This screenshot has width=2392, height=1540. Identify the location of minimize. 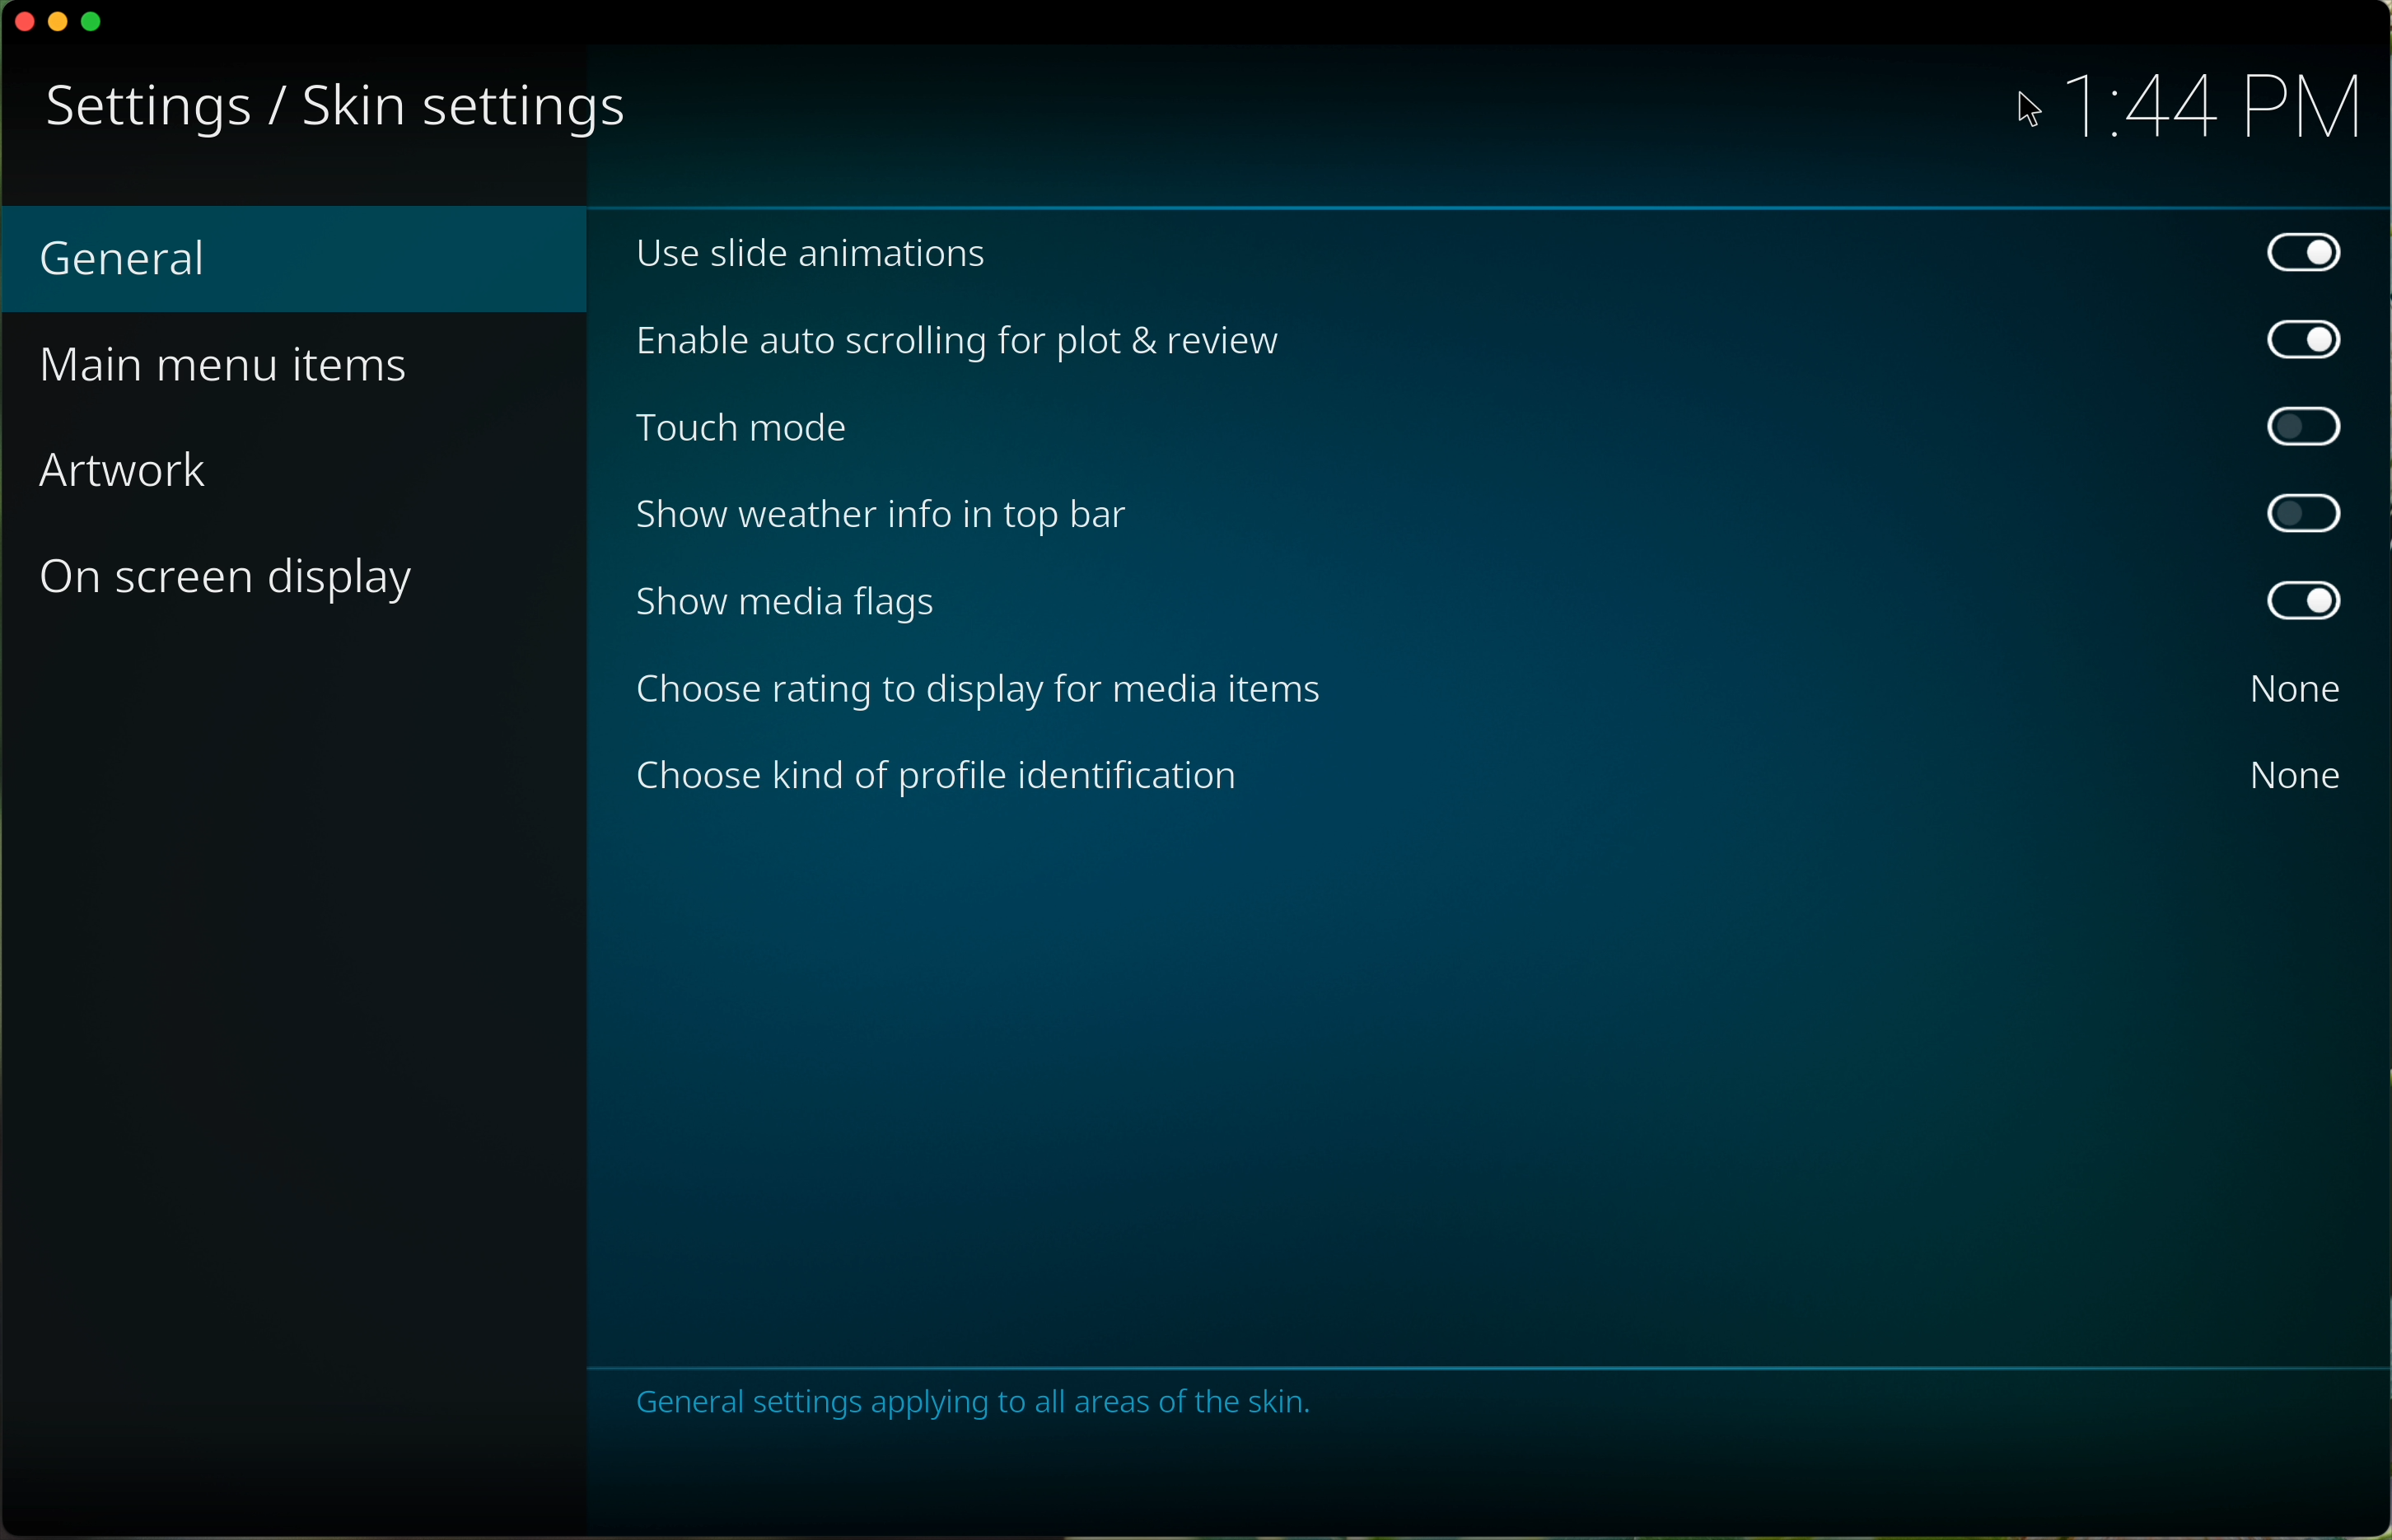
(55, 25).